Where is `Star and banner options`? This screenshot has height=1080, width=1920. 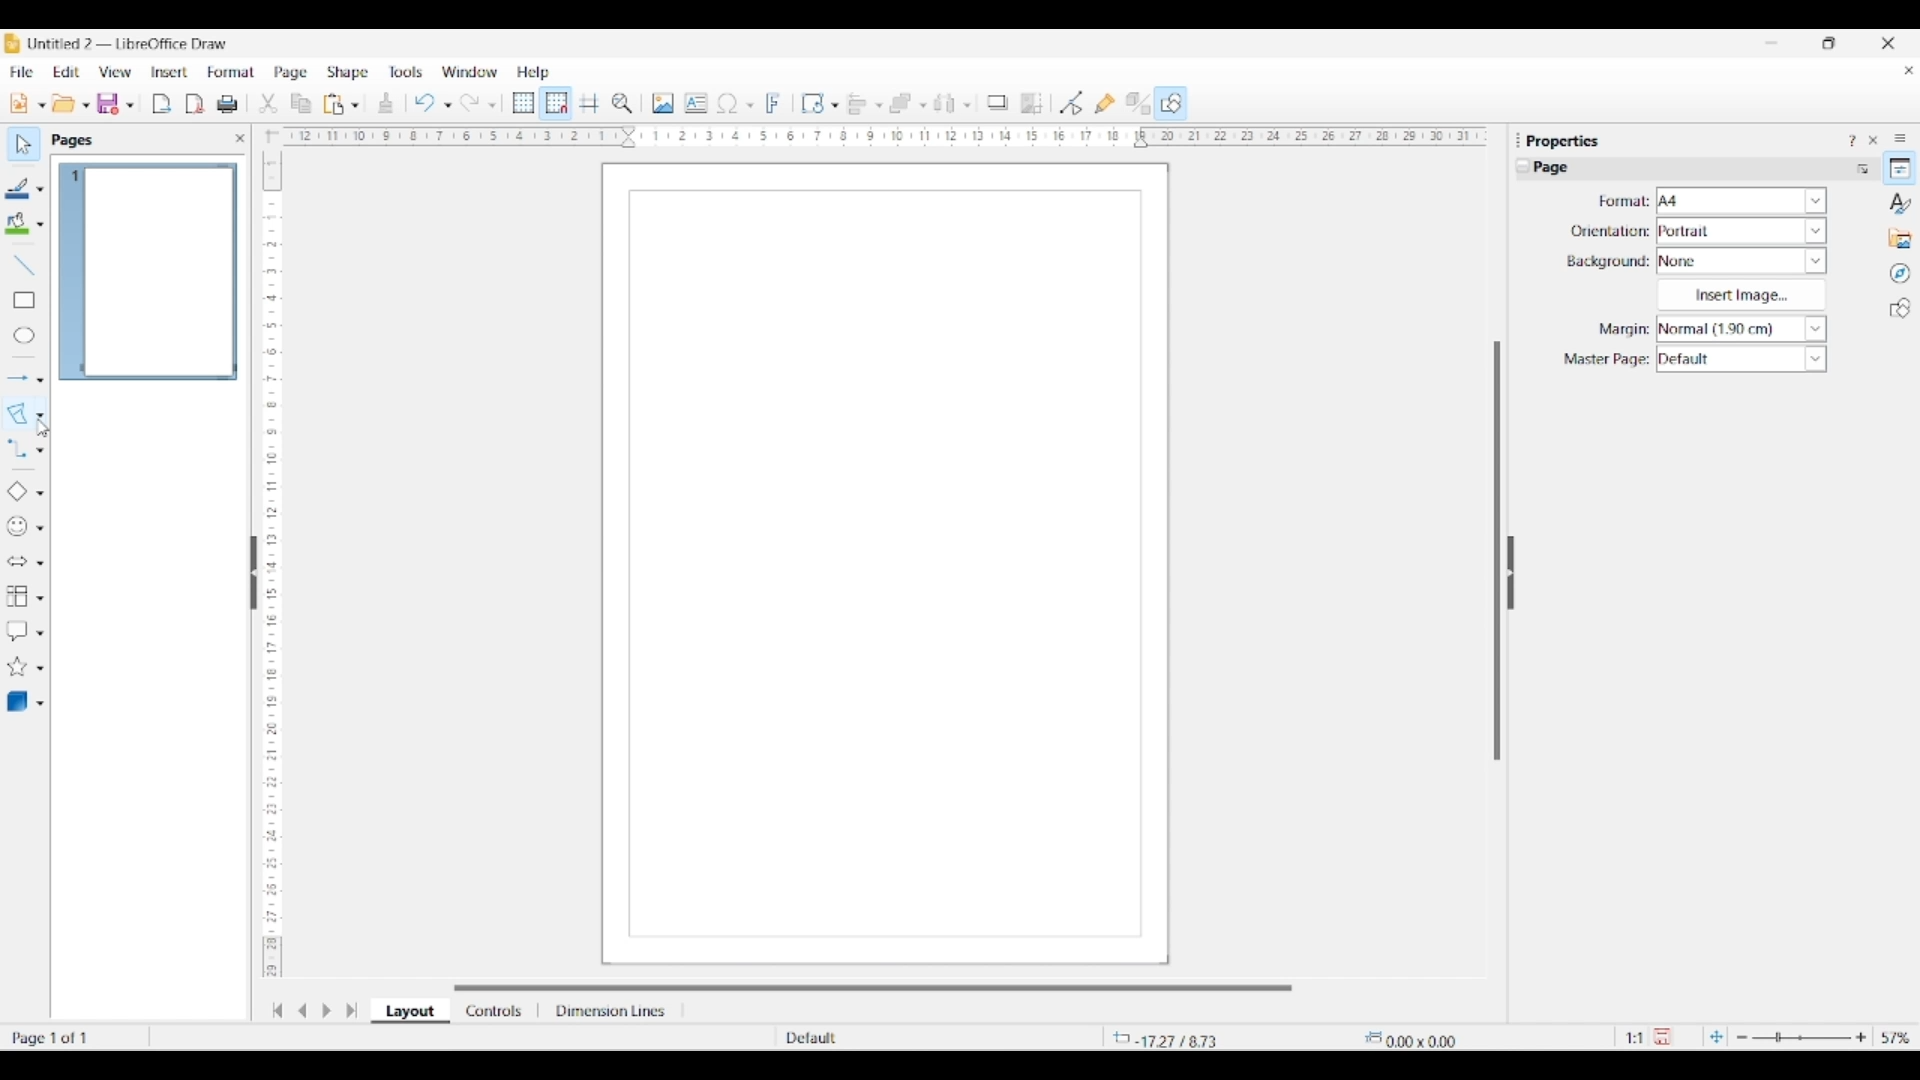 Star and banner options is located at coordinates (40, 669).